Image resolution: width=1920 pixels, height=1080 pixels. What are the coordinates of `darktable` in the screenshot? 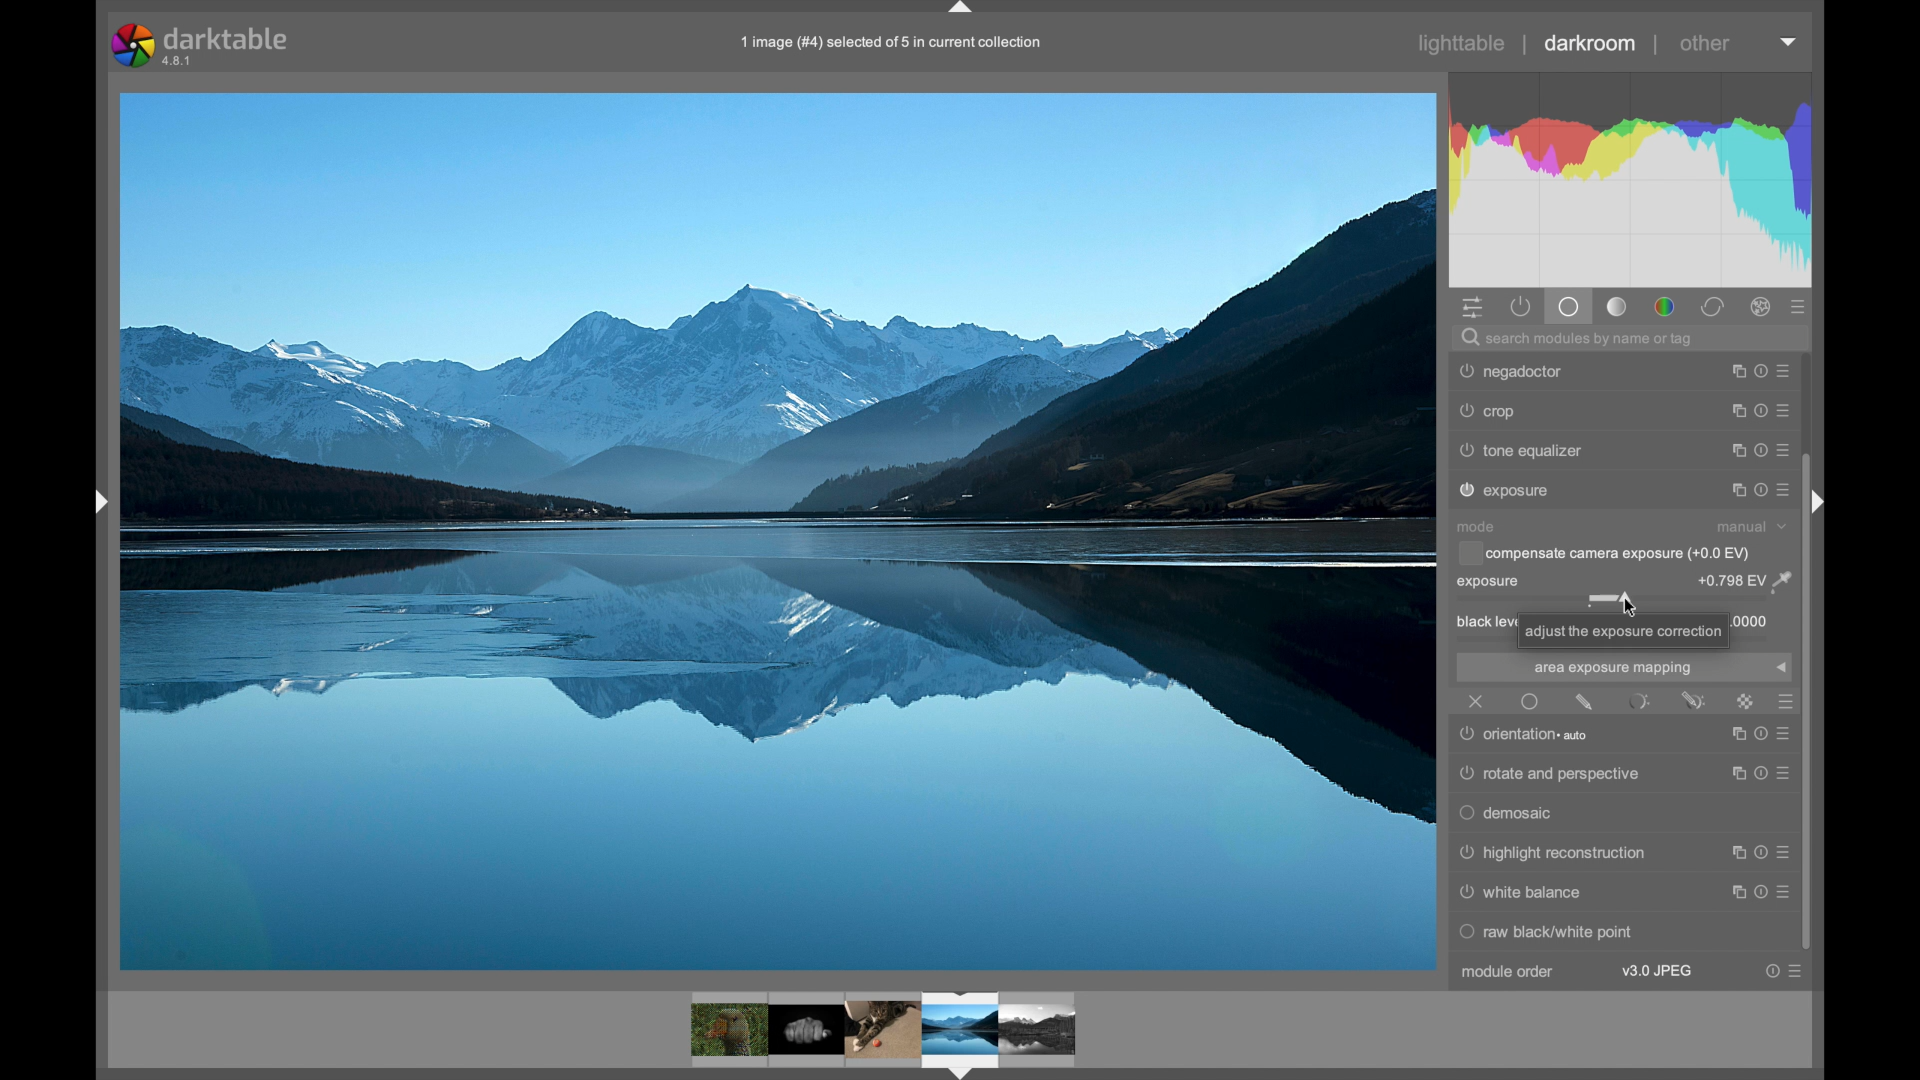 It's located at (206, 44).